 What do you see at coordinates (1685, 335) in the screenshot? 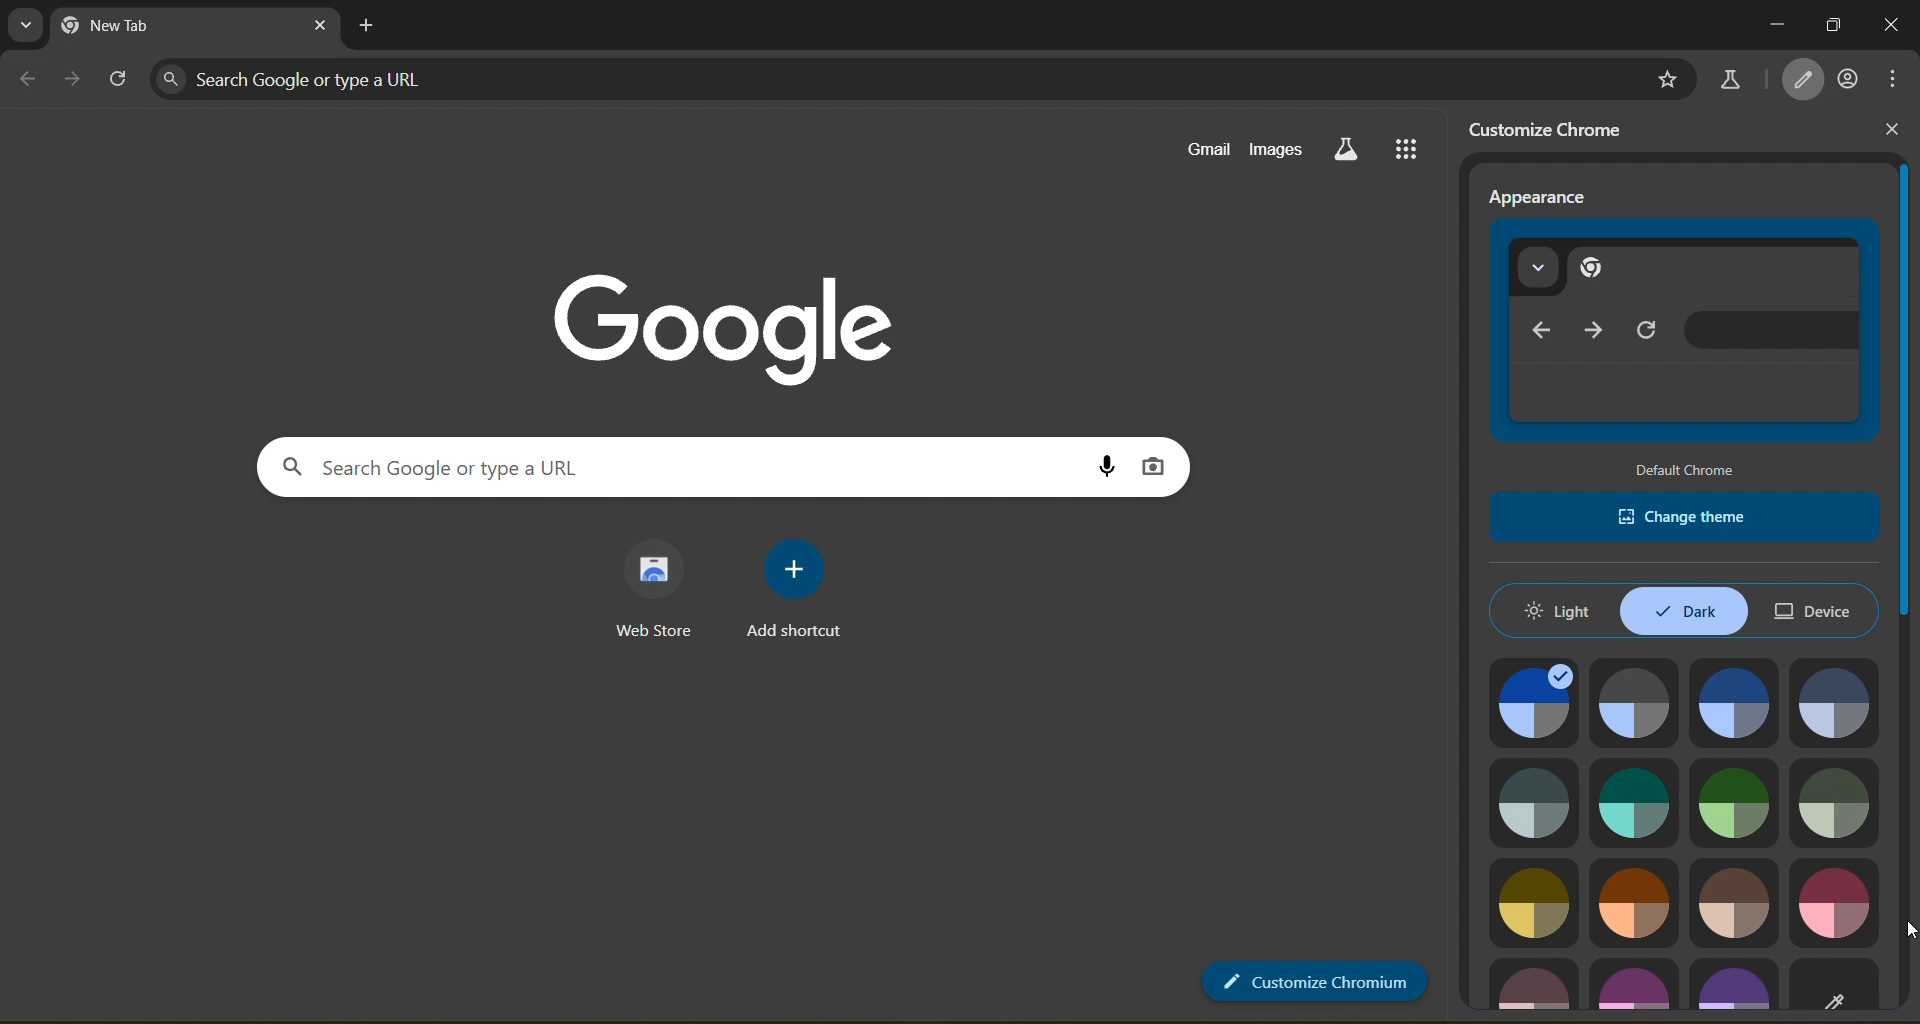
I see `appearance` at bounding box center [1685, 335].